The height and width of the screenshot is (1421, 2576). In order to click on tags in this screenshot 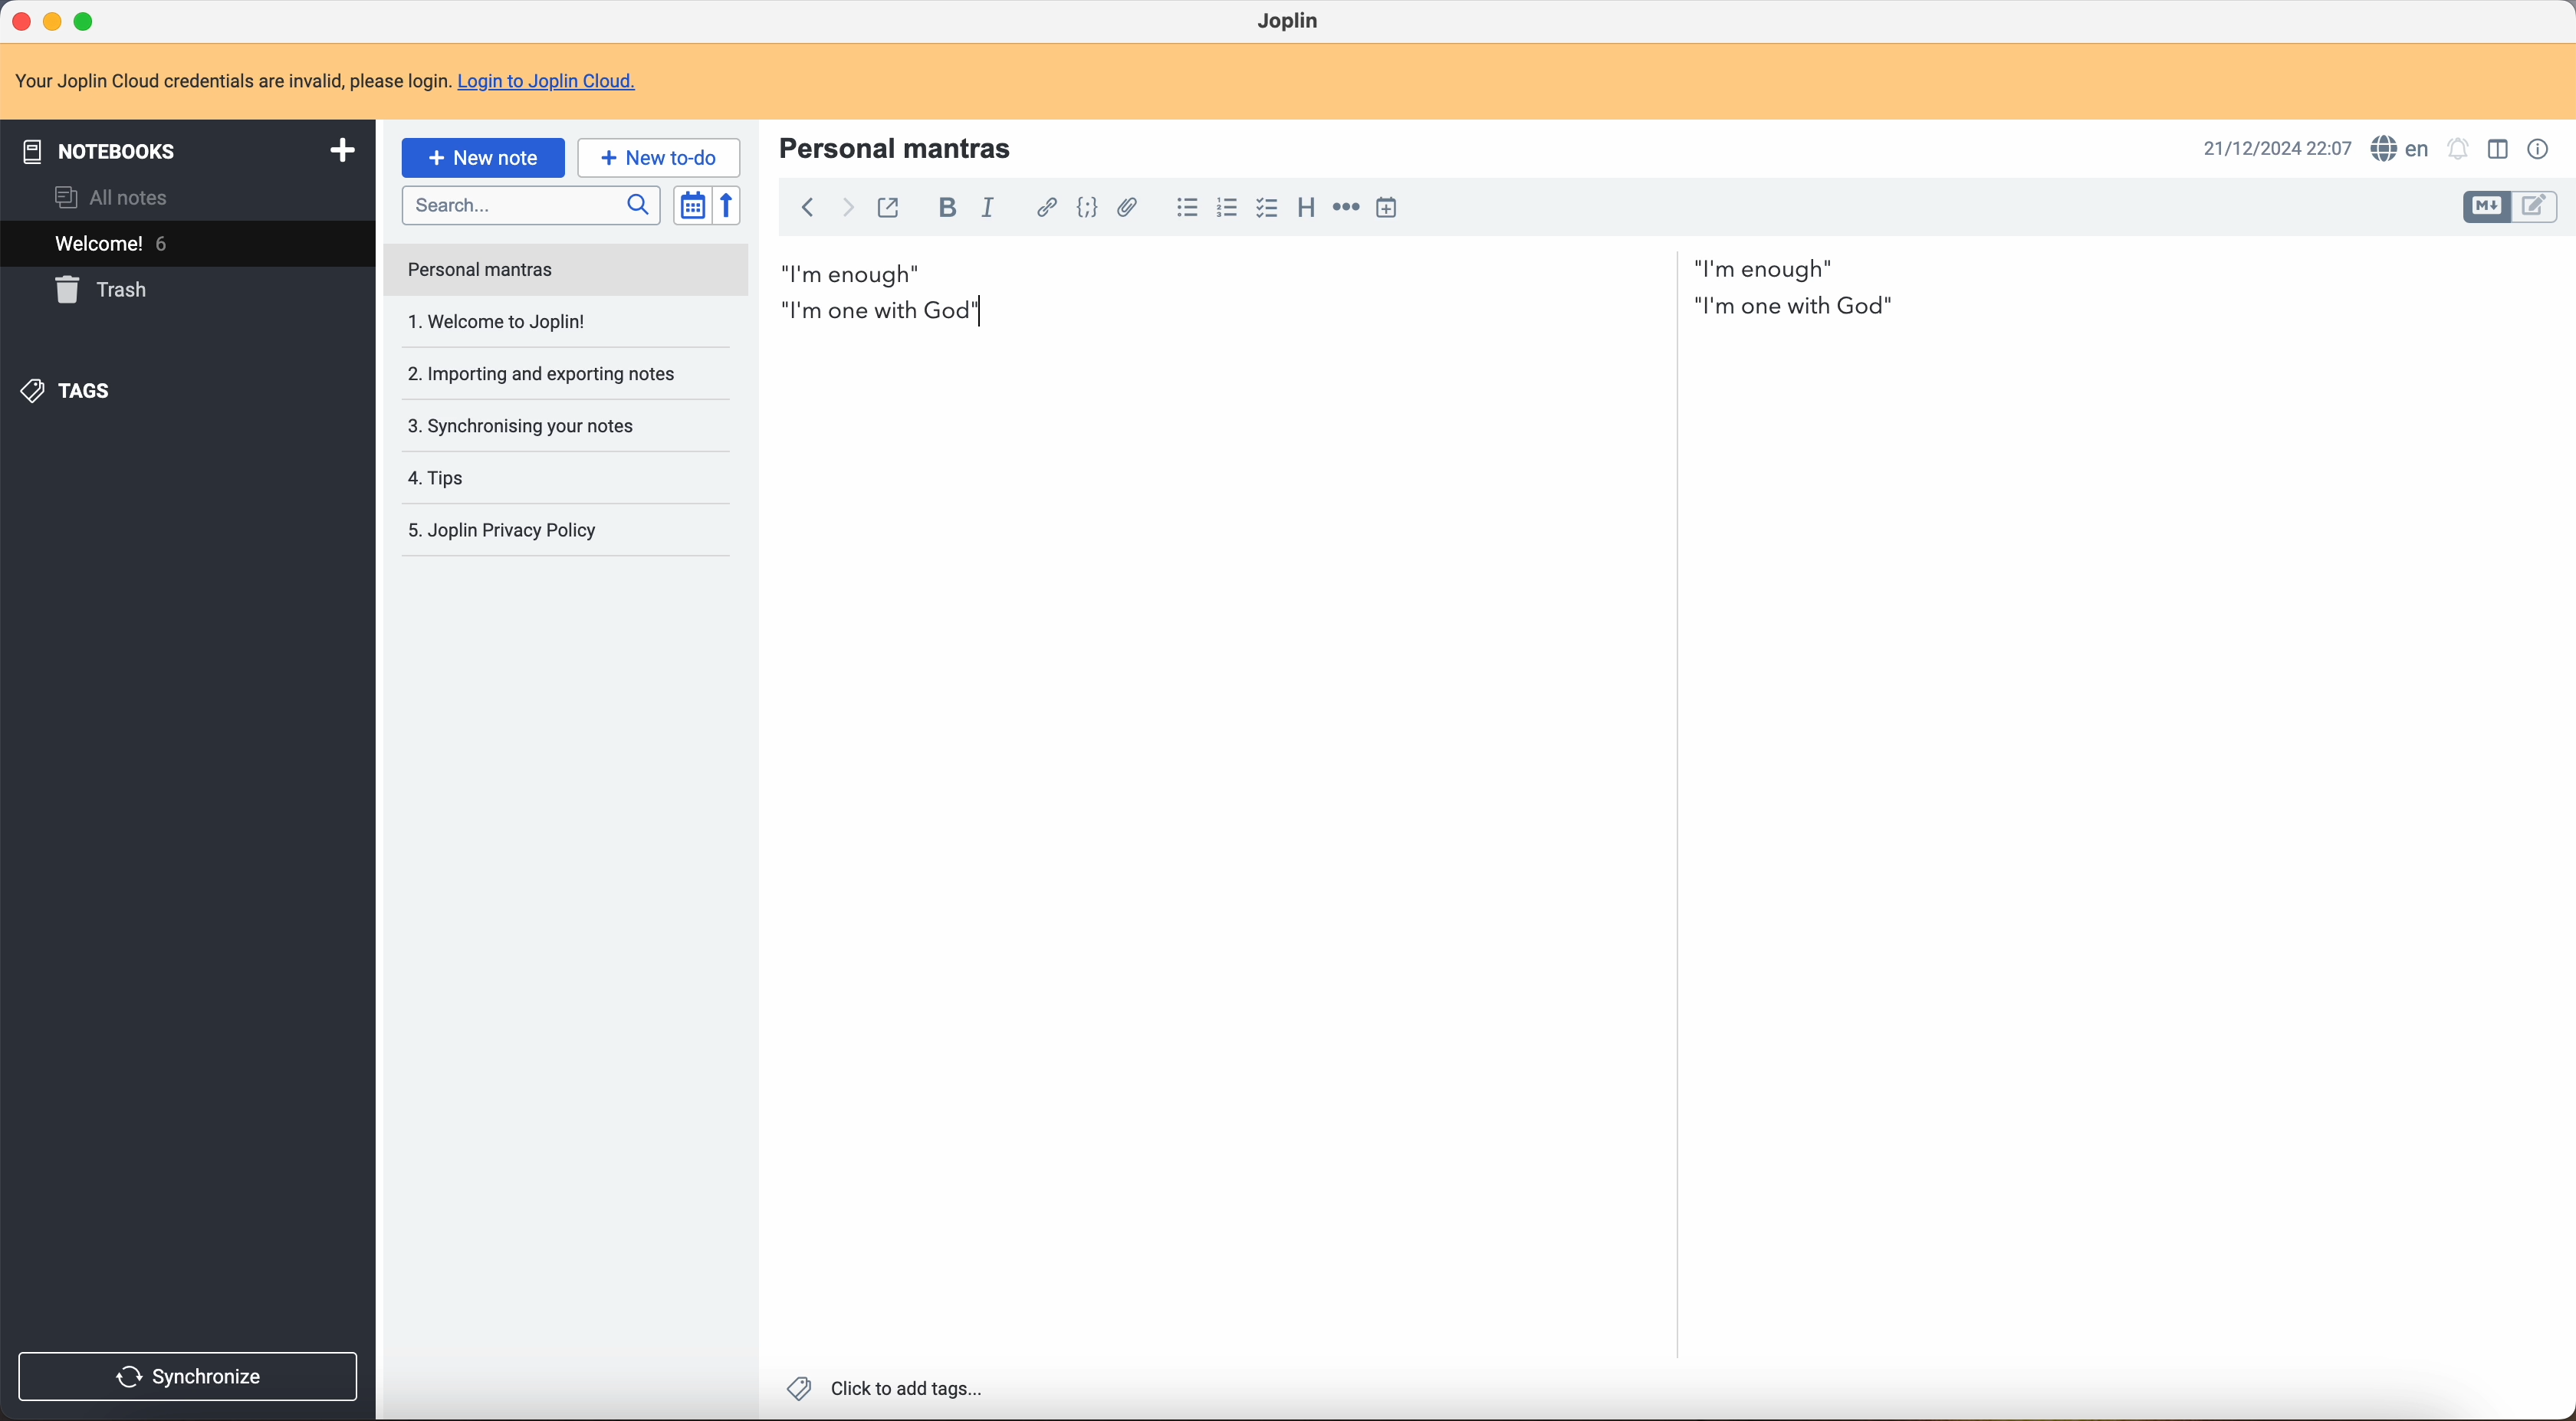, I will do `click(71, 393)`.